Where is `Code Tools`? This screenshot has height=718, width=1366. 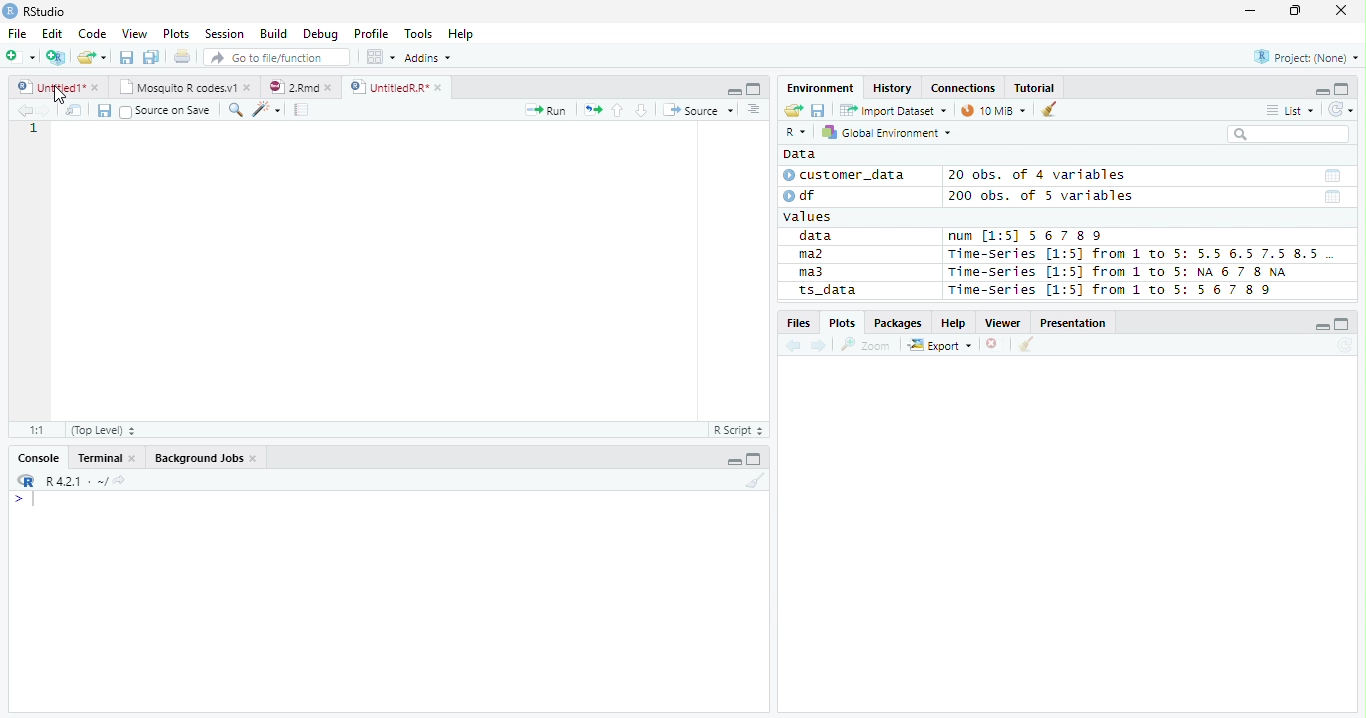 Code Tools is located at coordinates (266, 110).